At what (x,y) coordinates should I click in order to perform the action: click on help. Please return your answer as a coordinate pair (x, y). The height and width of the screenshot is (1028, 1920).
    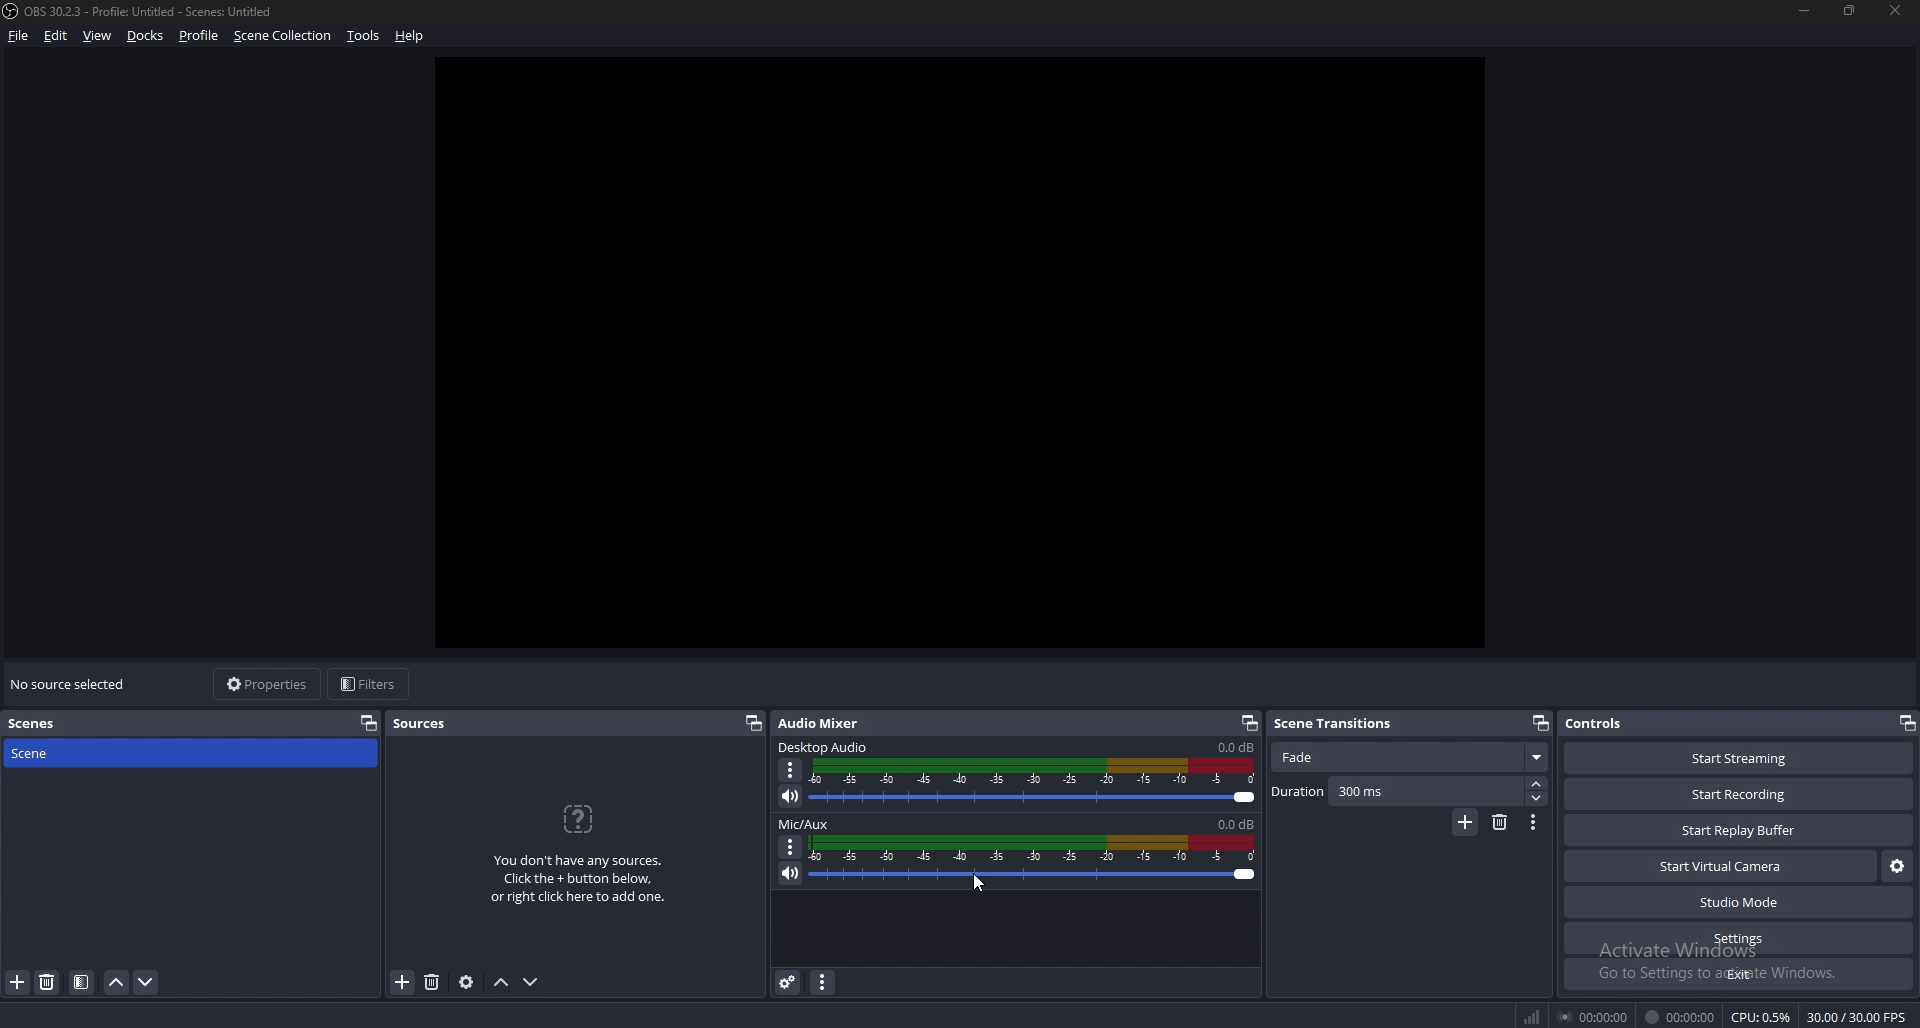
    Looking at the image, I should click on (410, 35).